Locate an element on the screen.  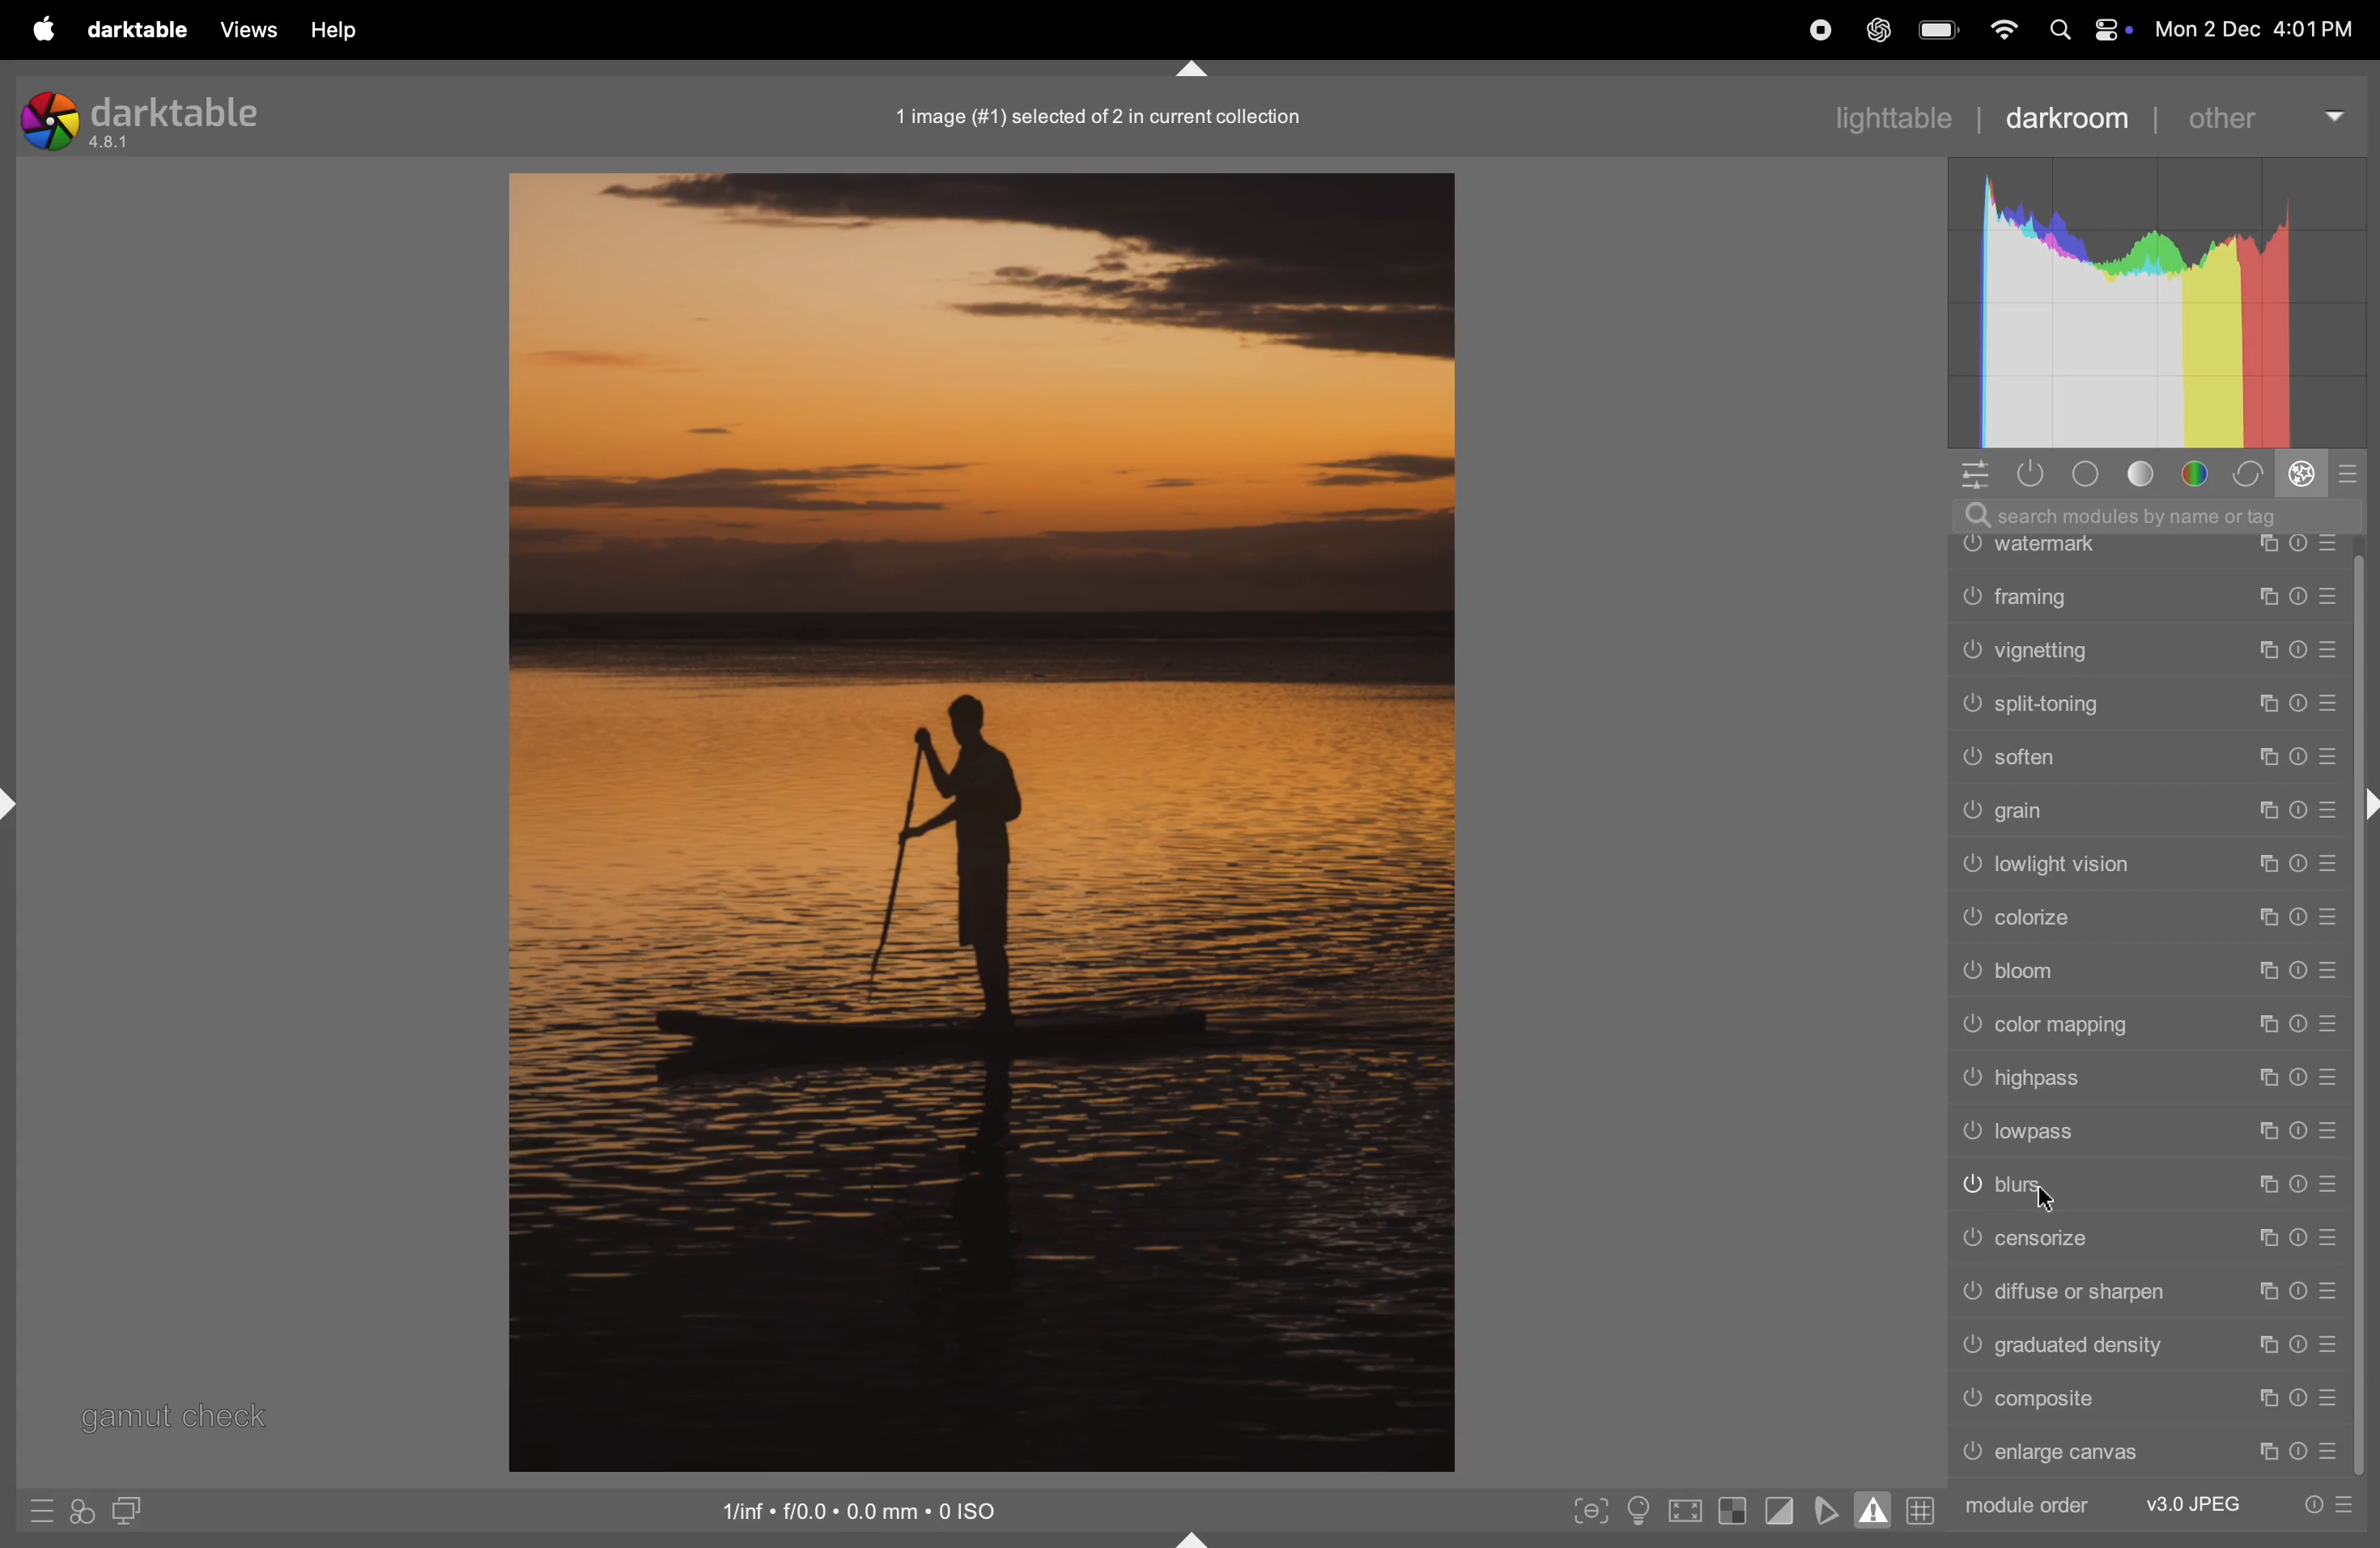
censorize is located at coordinates (2143, 1243).